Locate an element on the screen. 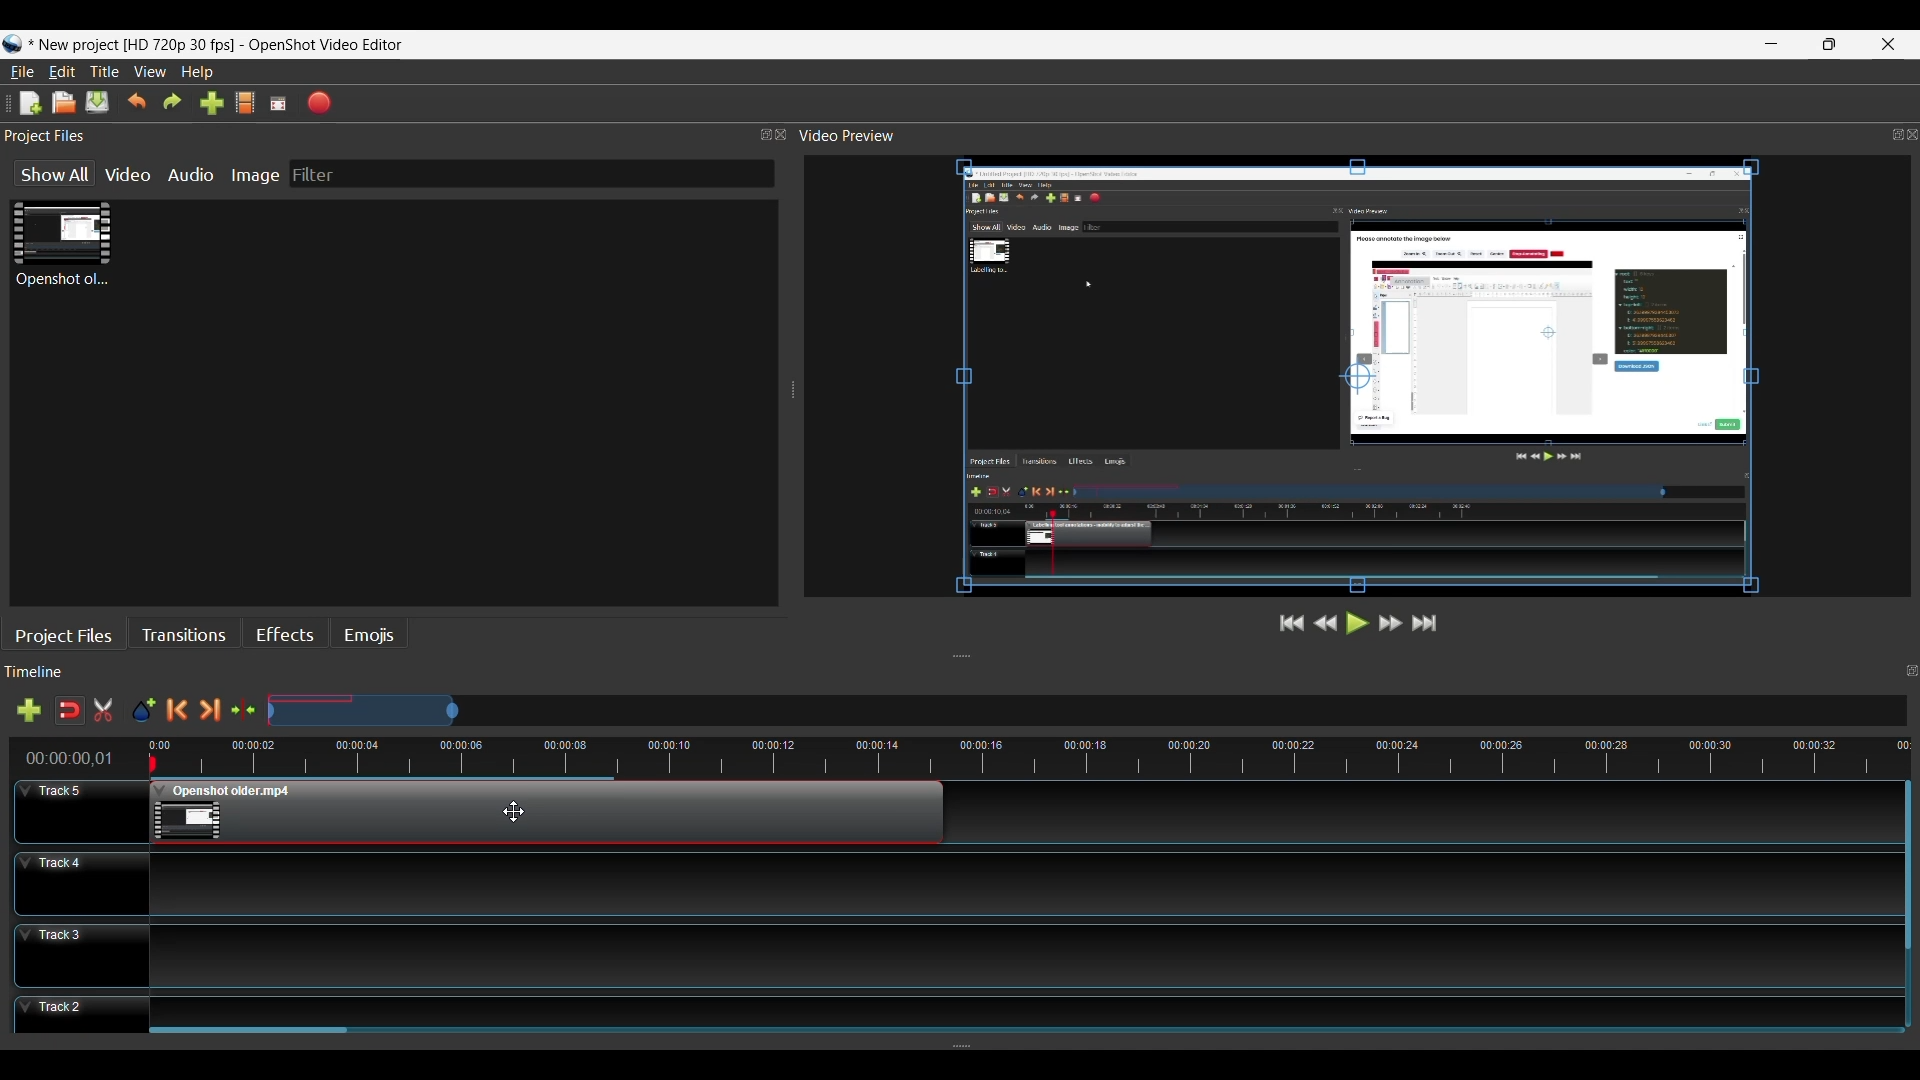 This screenshot has width=1920, height=1080. Jump to Start is located at coordinates (1288, 623).